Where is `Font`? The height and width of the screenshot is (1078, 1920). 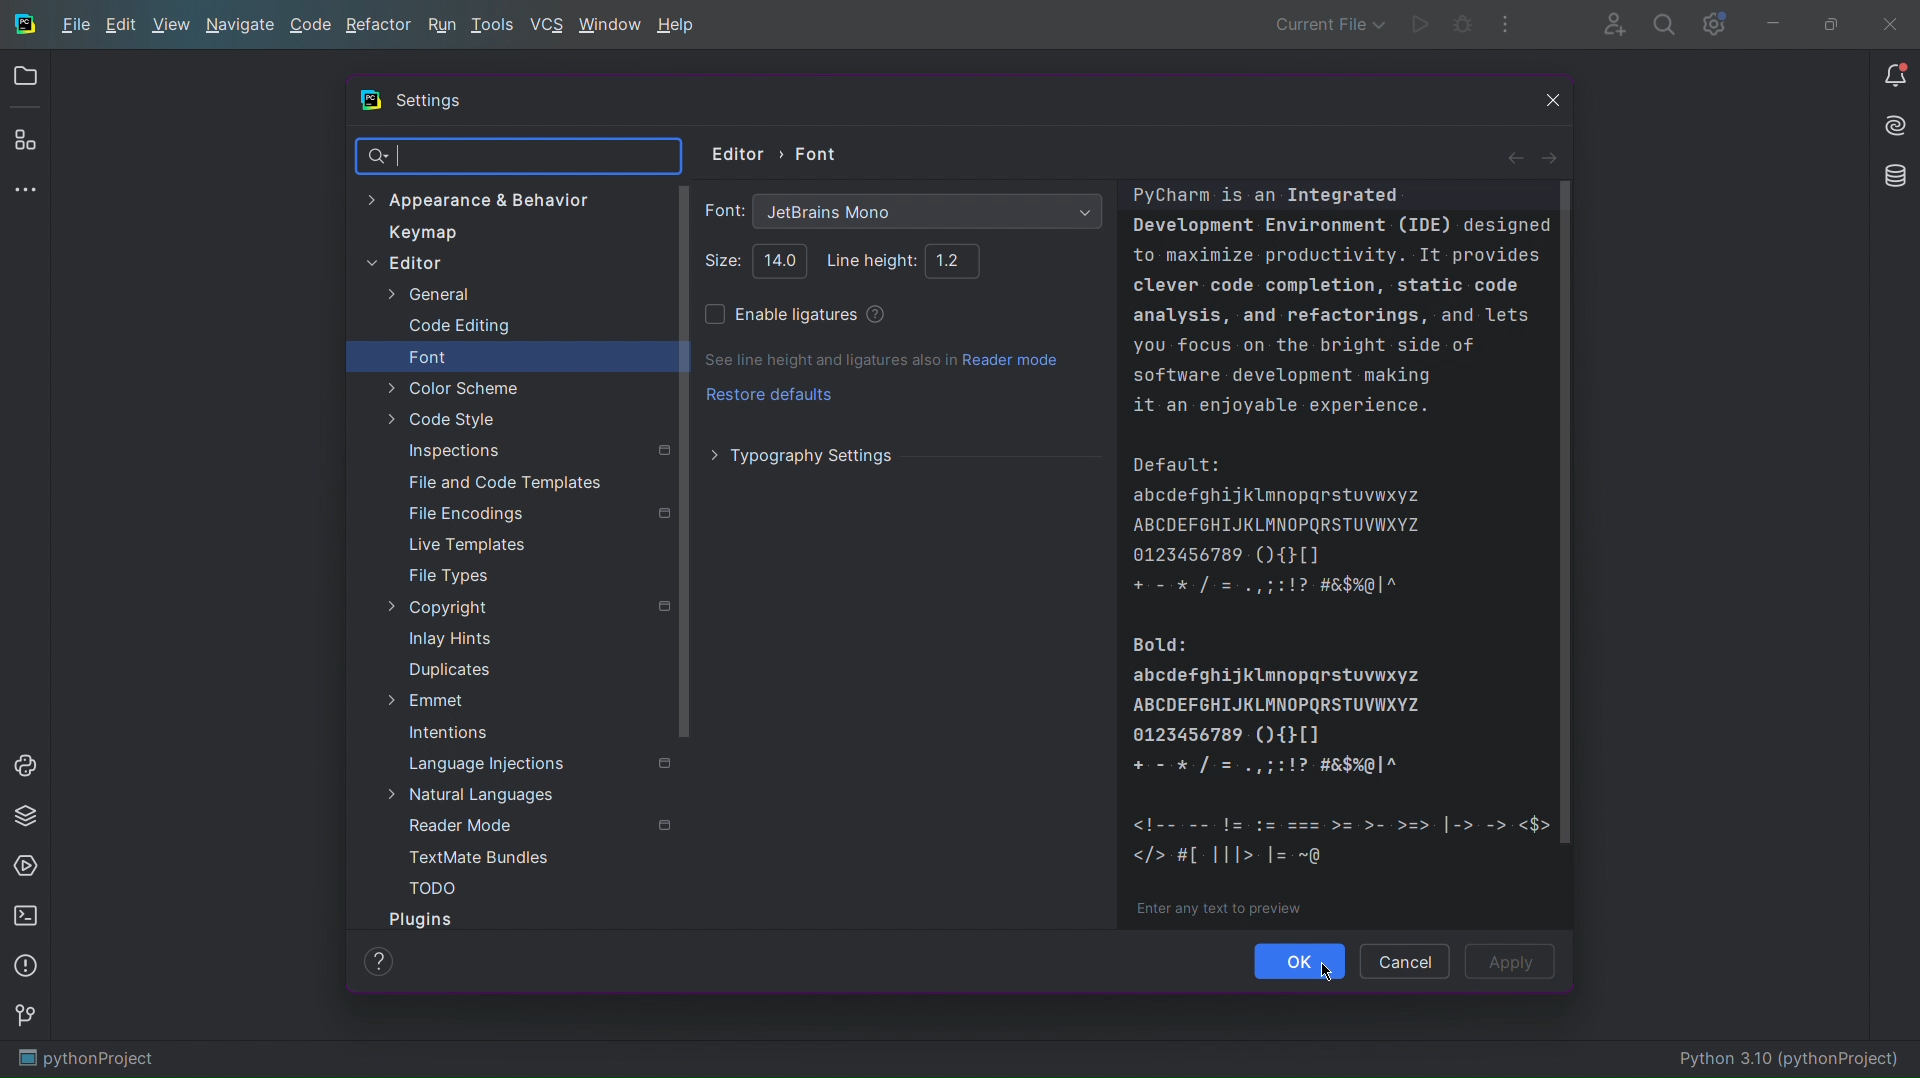 Font is located at coordinates (931, 211).